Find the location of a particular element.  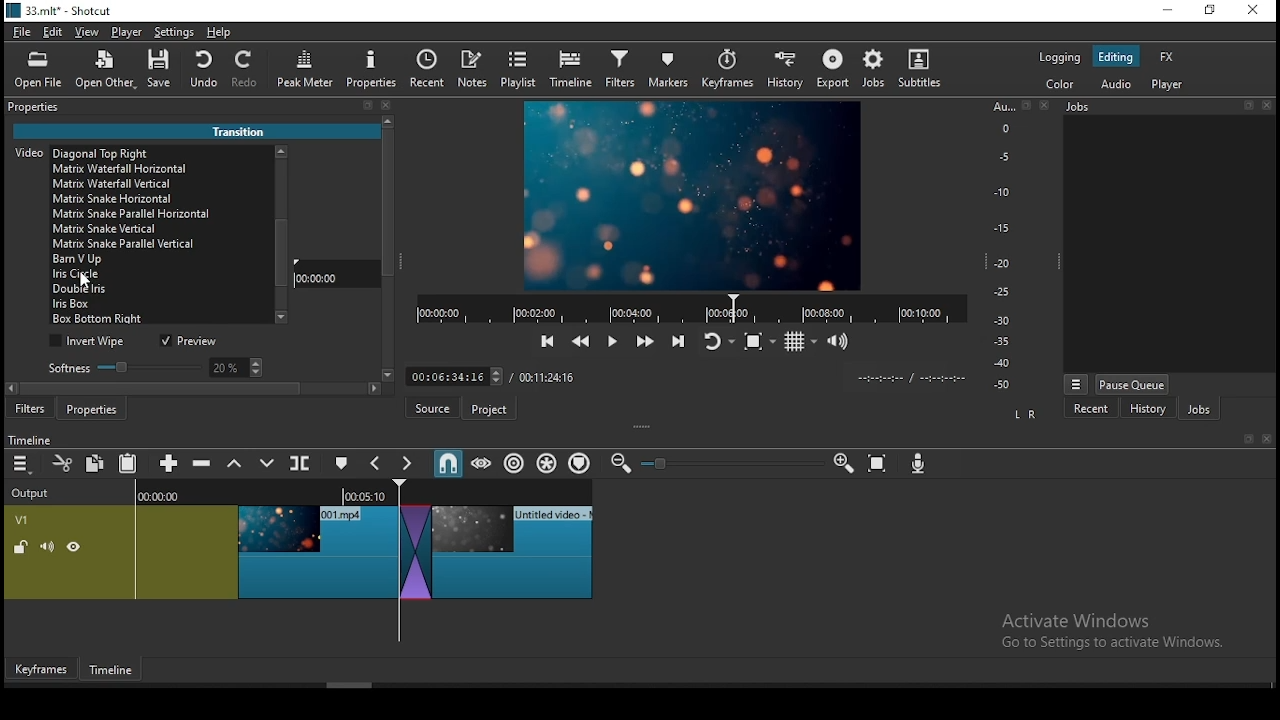

video track is located at coordinates (298, 547).